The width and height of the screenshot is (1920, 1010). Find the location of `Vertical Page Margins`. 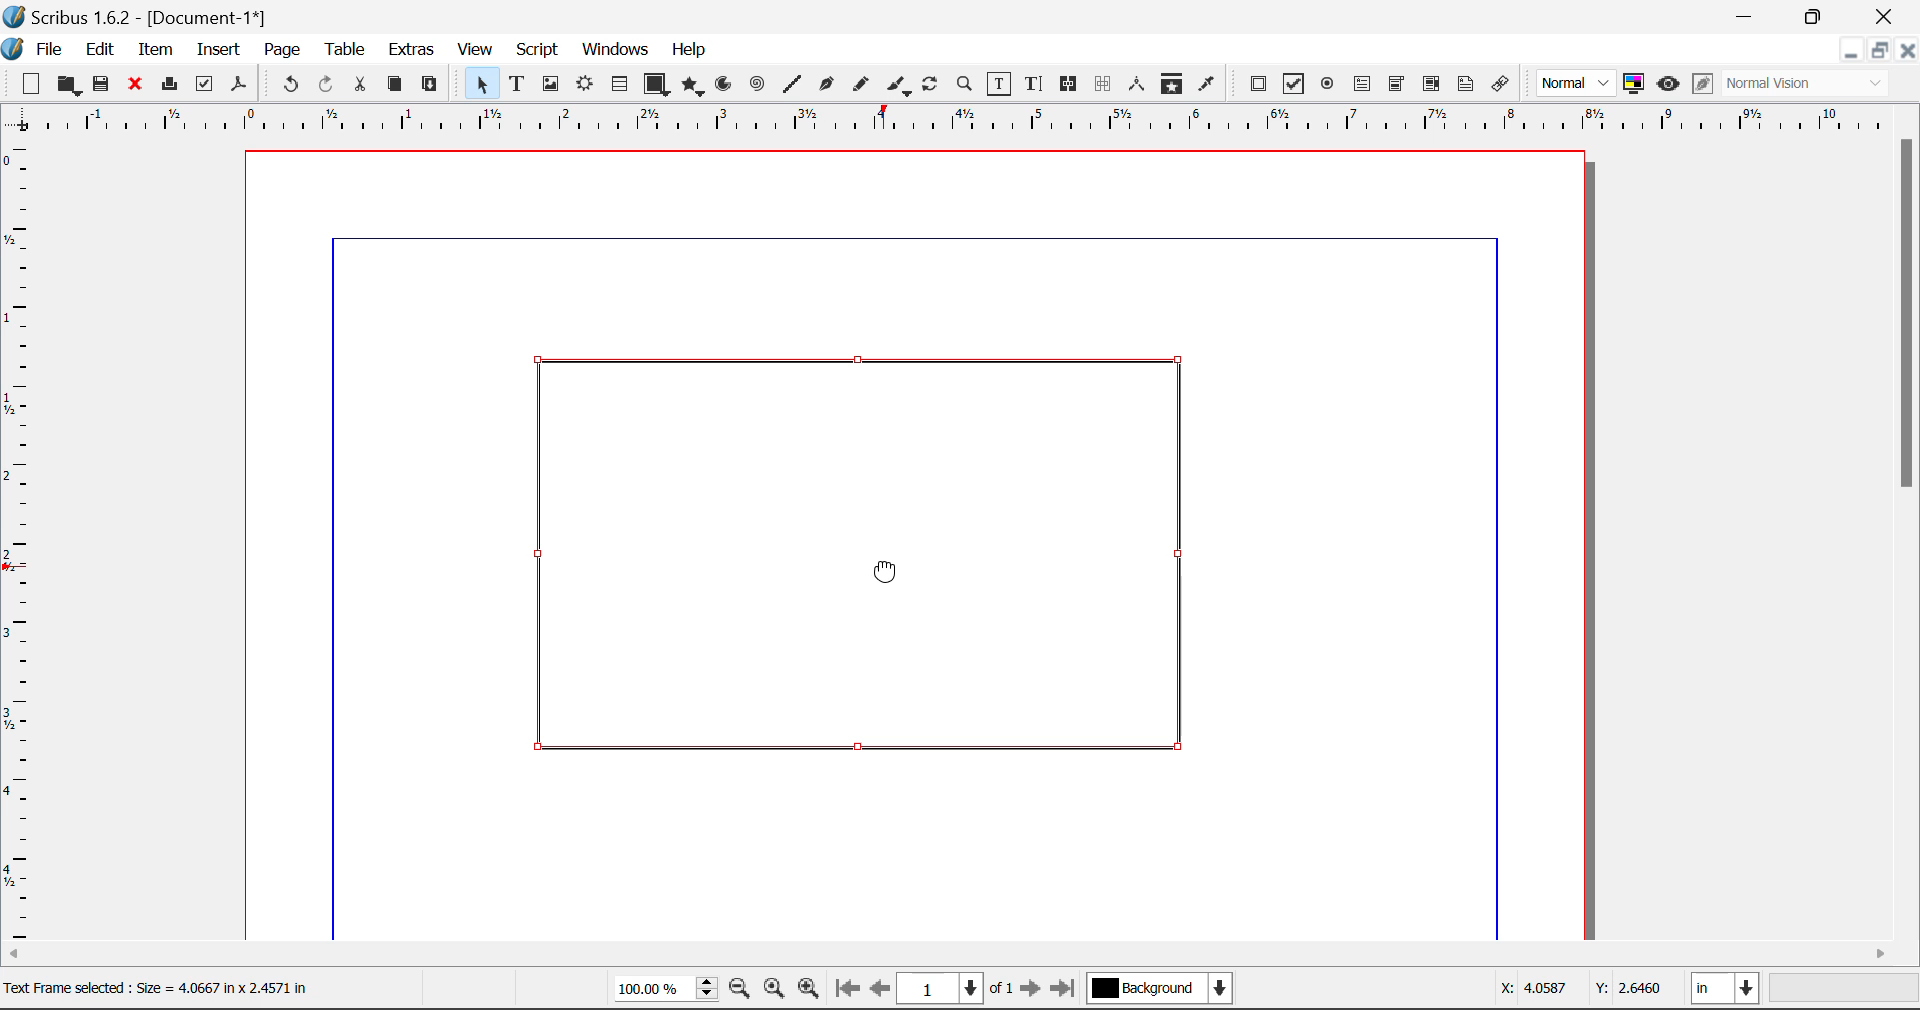

Vertical Page Margins is located at coordinates (970, 120).